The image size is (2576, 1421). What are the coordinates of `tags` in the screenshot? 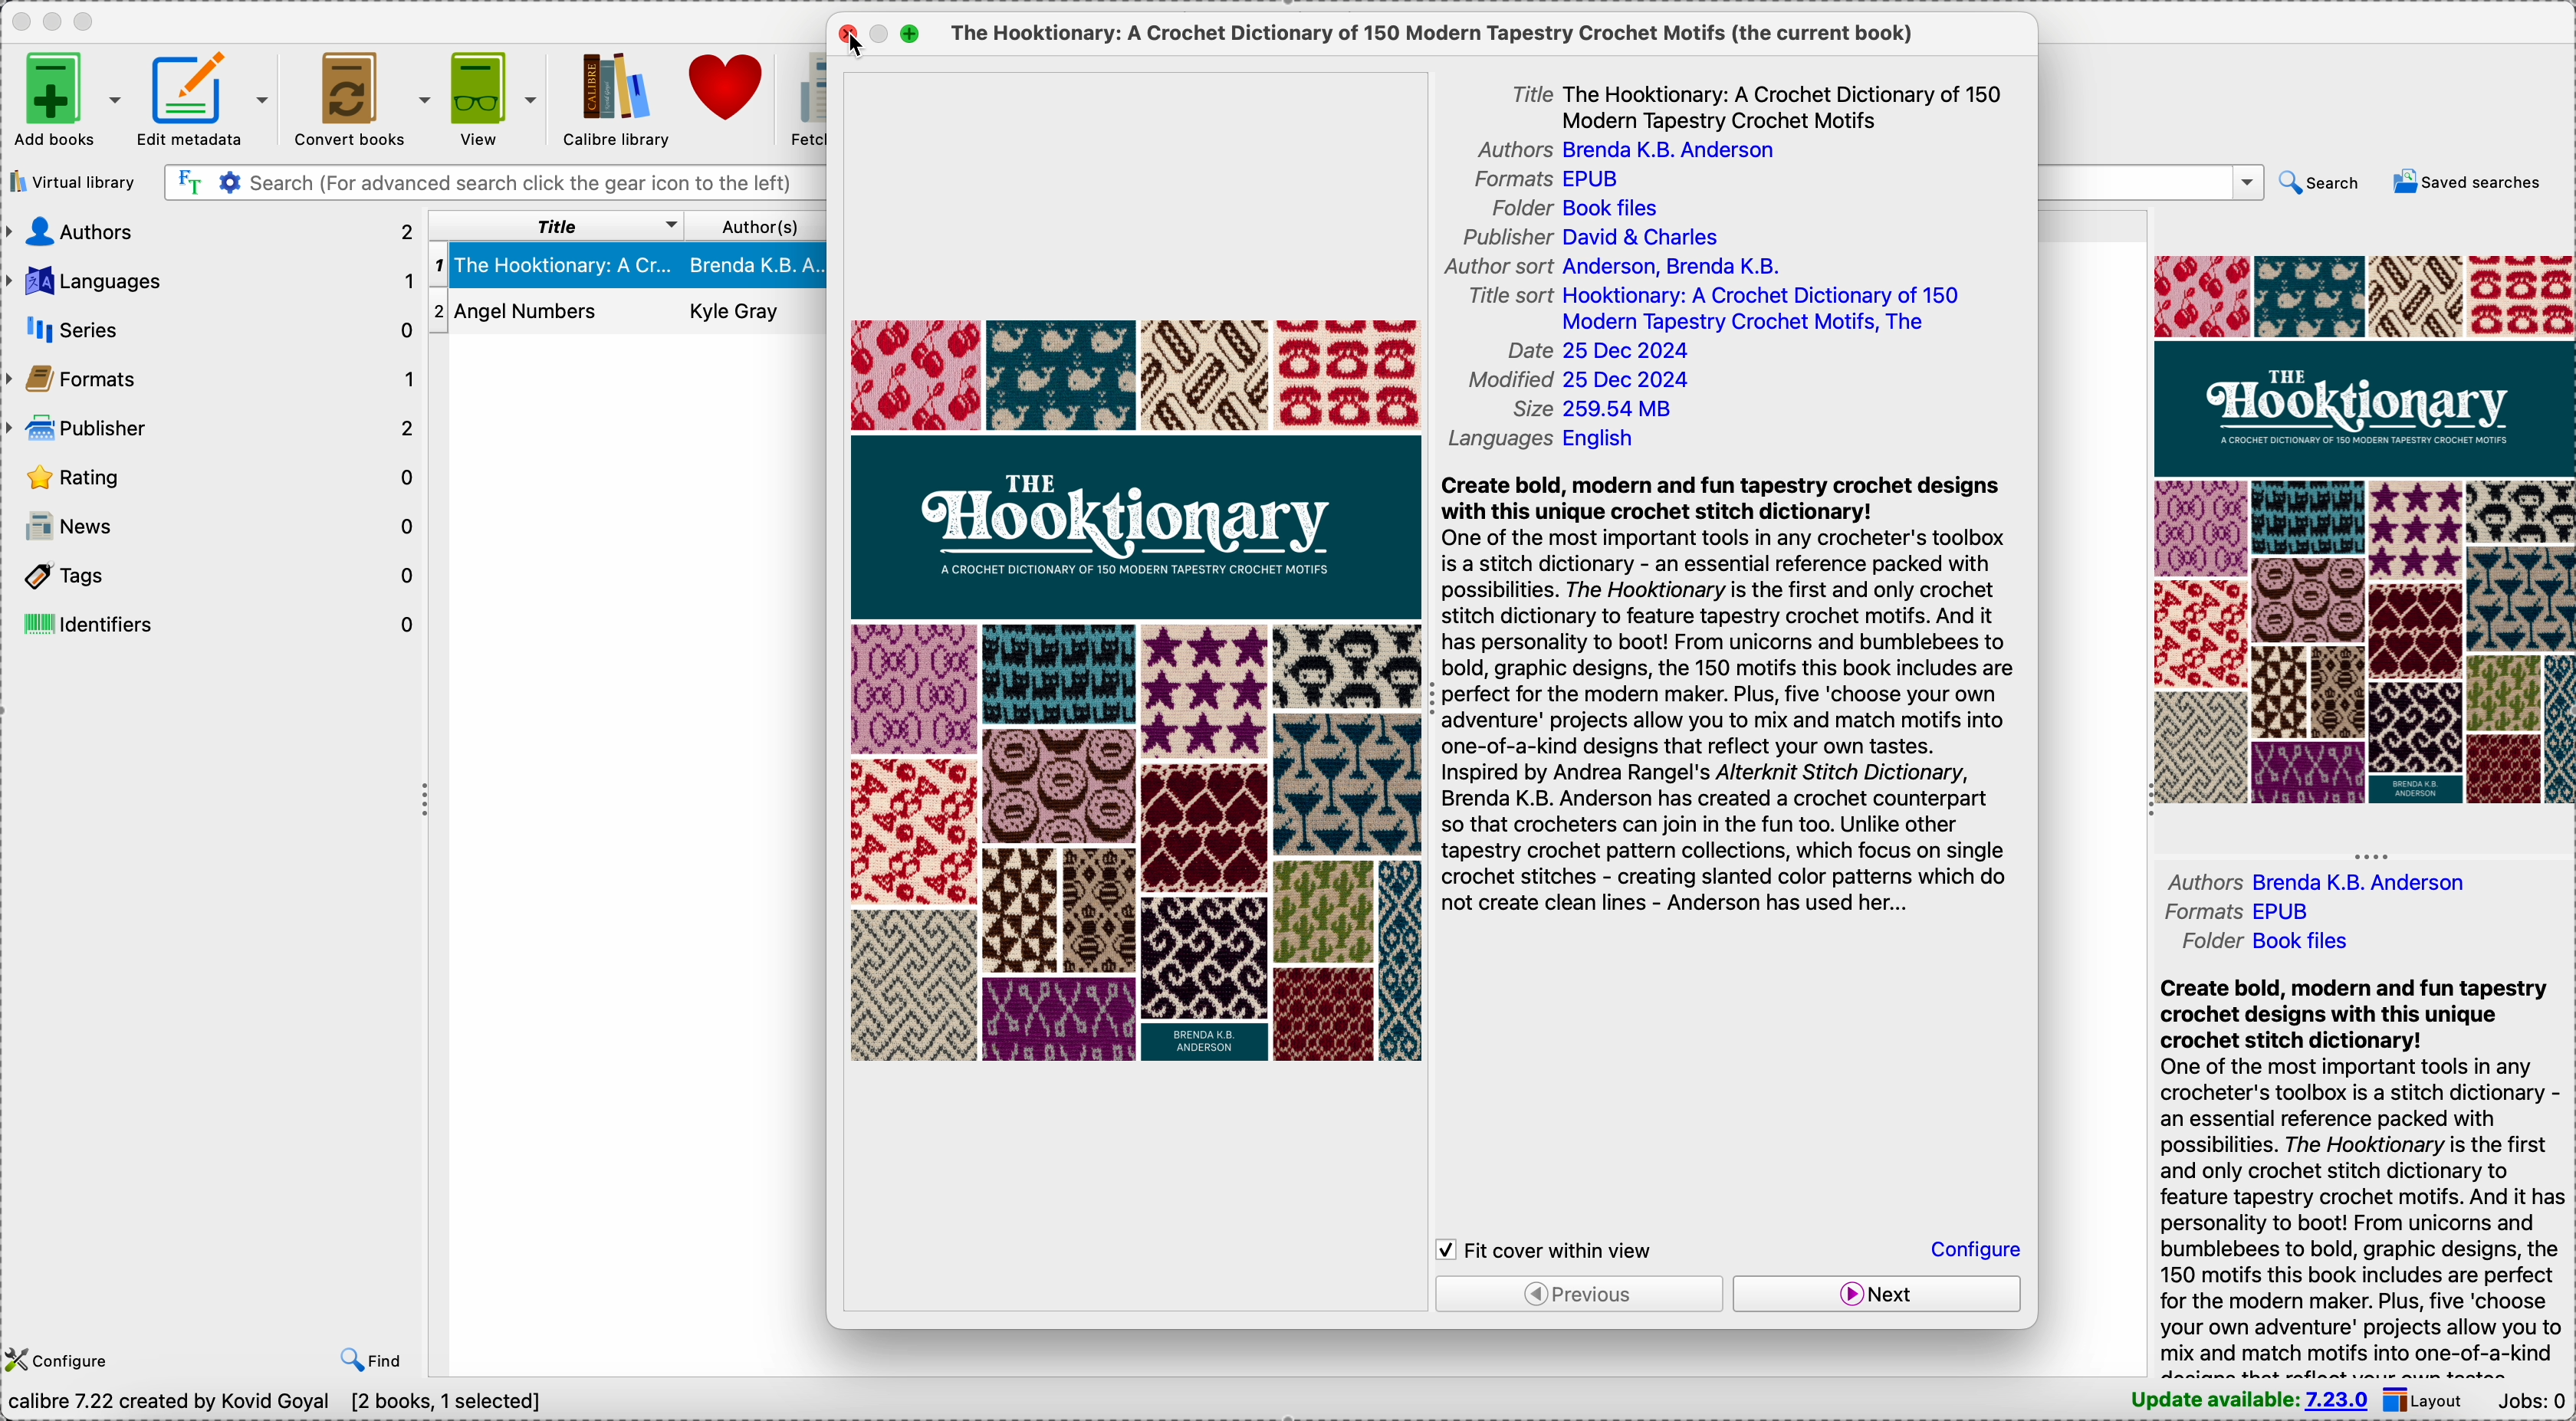 It's located at (214, 570).